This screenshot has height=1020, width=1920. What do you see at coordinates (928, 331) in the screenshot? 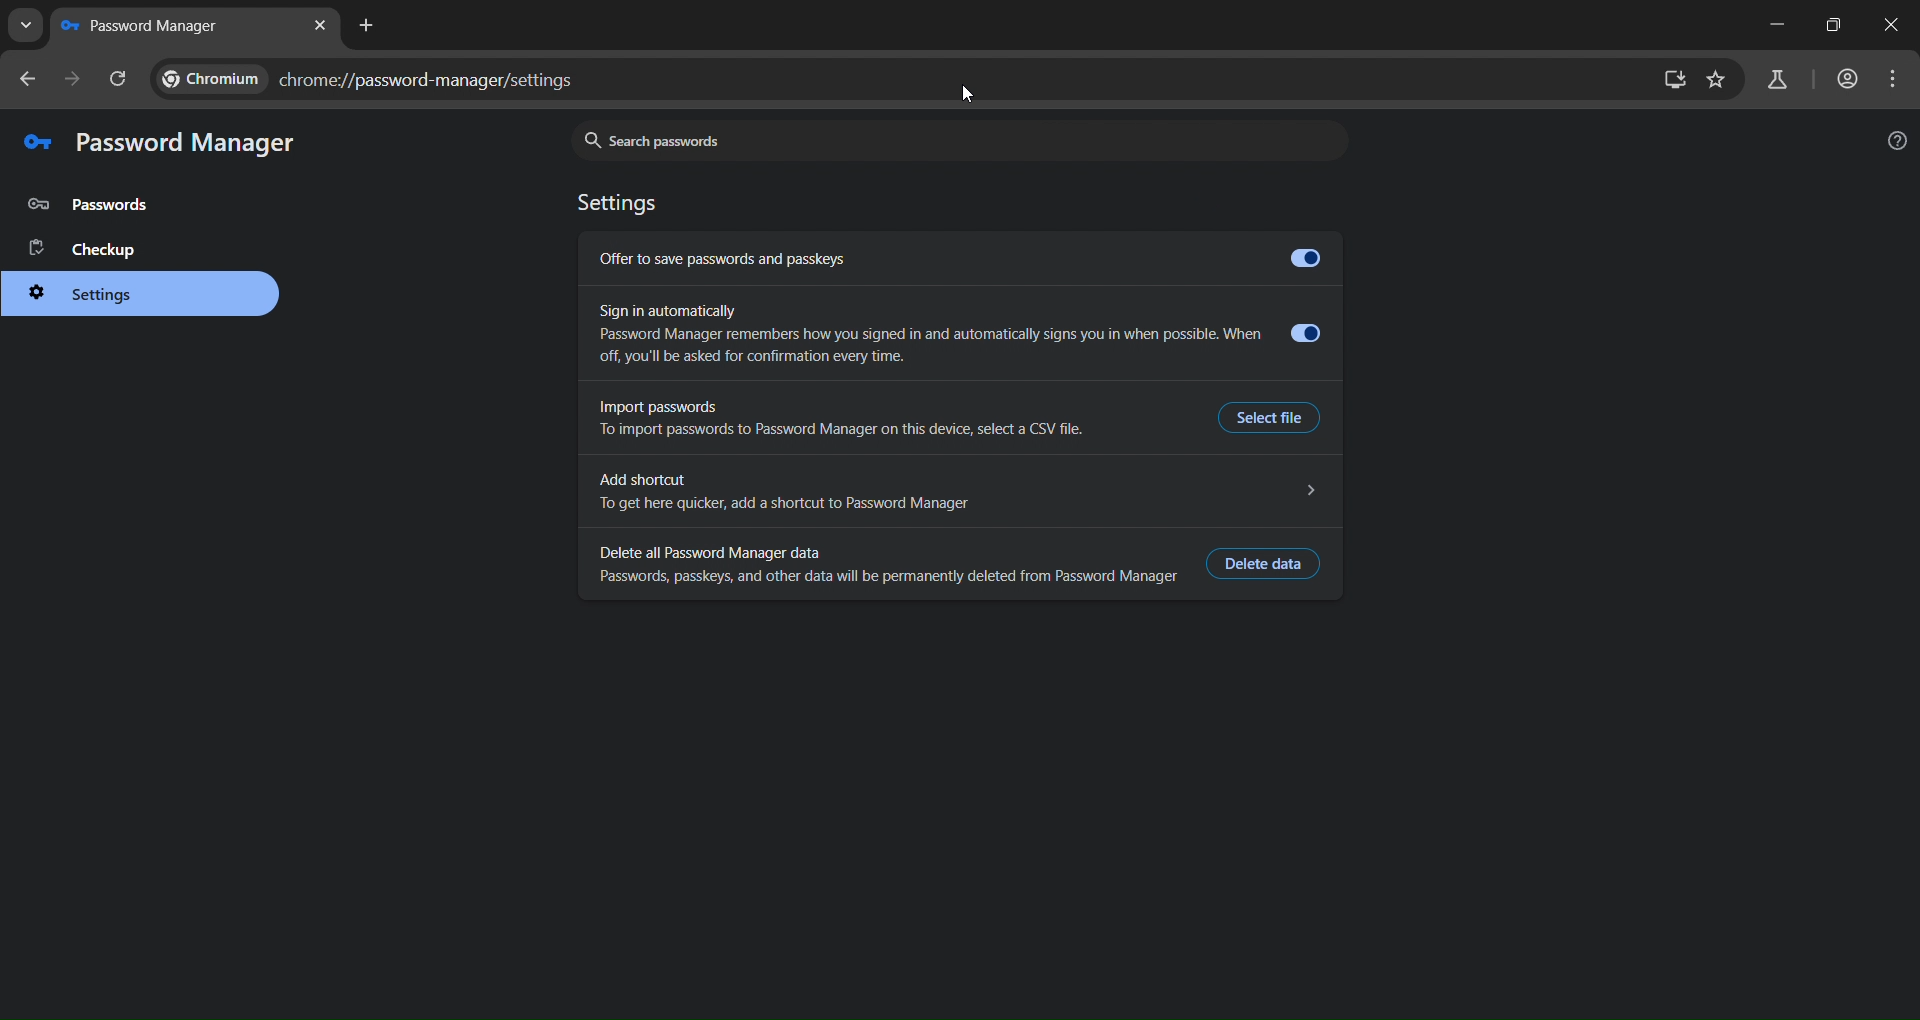
I see `Sign in automatically
Password Manager remembers how you signed in and automatically signs you in when possible. When
off, you'll be asked for confirmation every time.` at bounding box center [928, 331].